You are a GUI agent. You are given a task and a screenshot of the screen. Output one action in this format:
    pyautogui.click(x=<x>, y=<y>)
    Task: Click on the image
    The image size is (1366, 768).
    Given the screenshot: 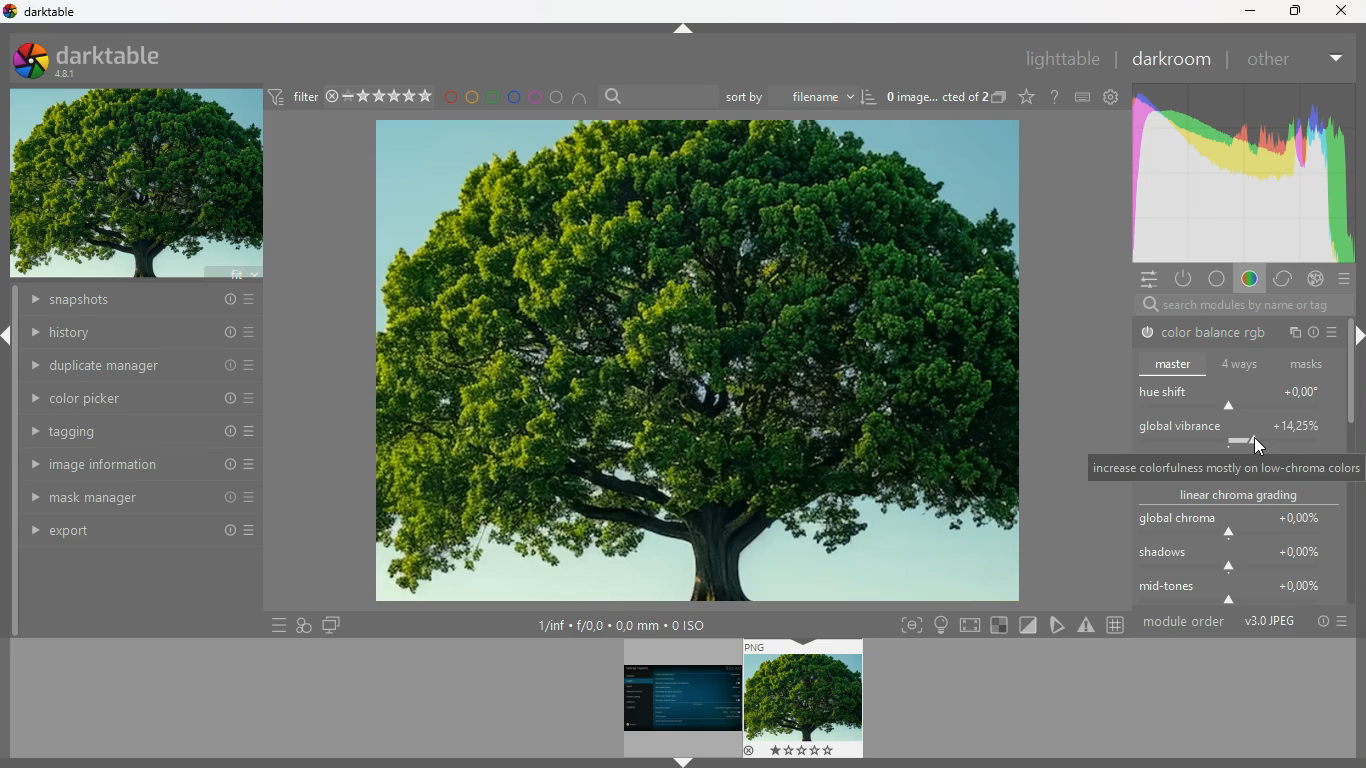 What is the action you would take?
    pyautogui.click(x=805, y=699)
    